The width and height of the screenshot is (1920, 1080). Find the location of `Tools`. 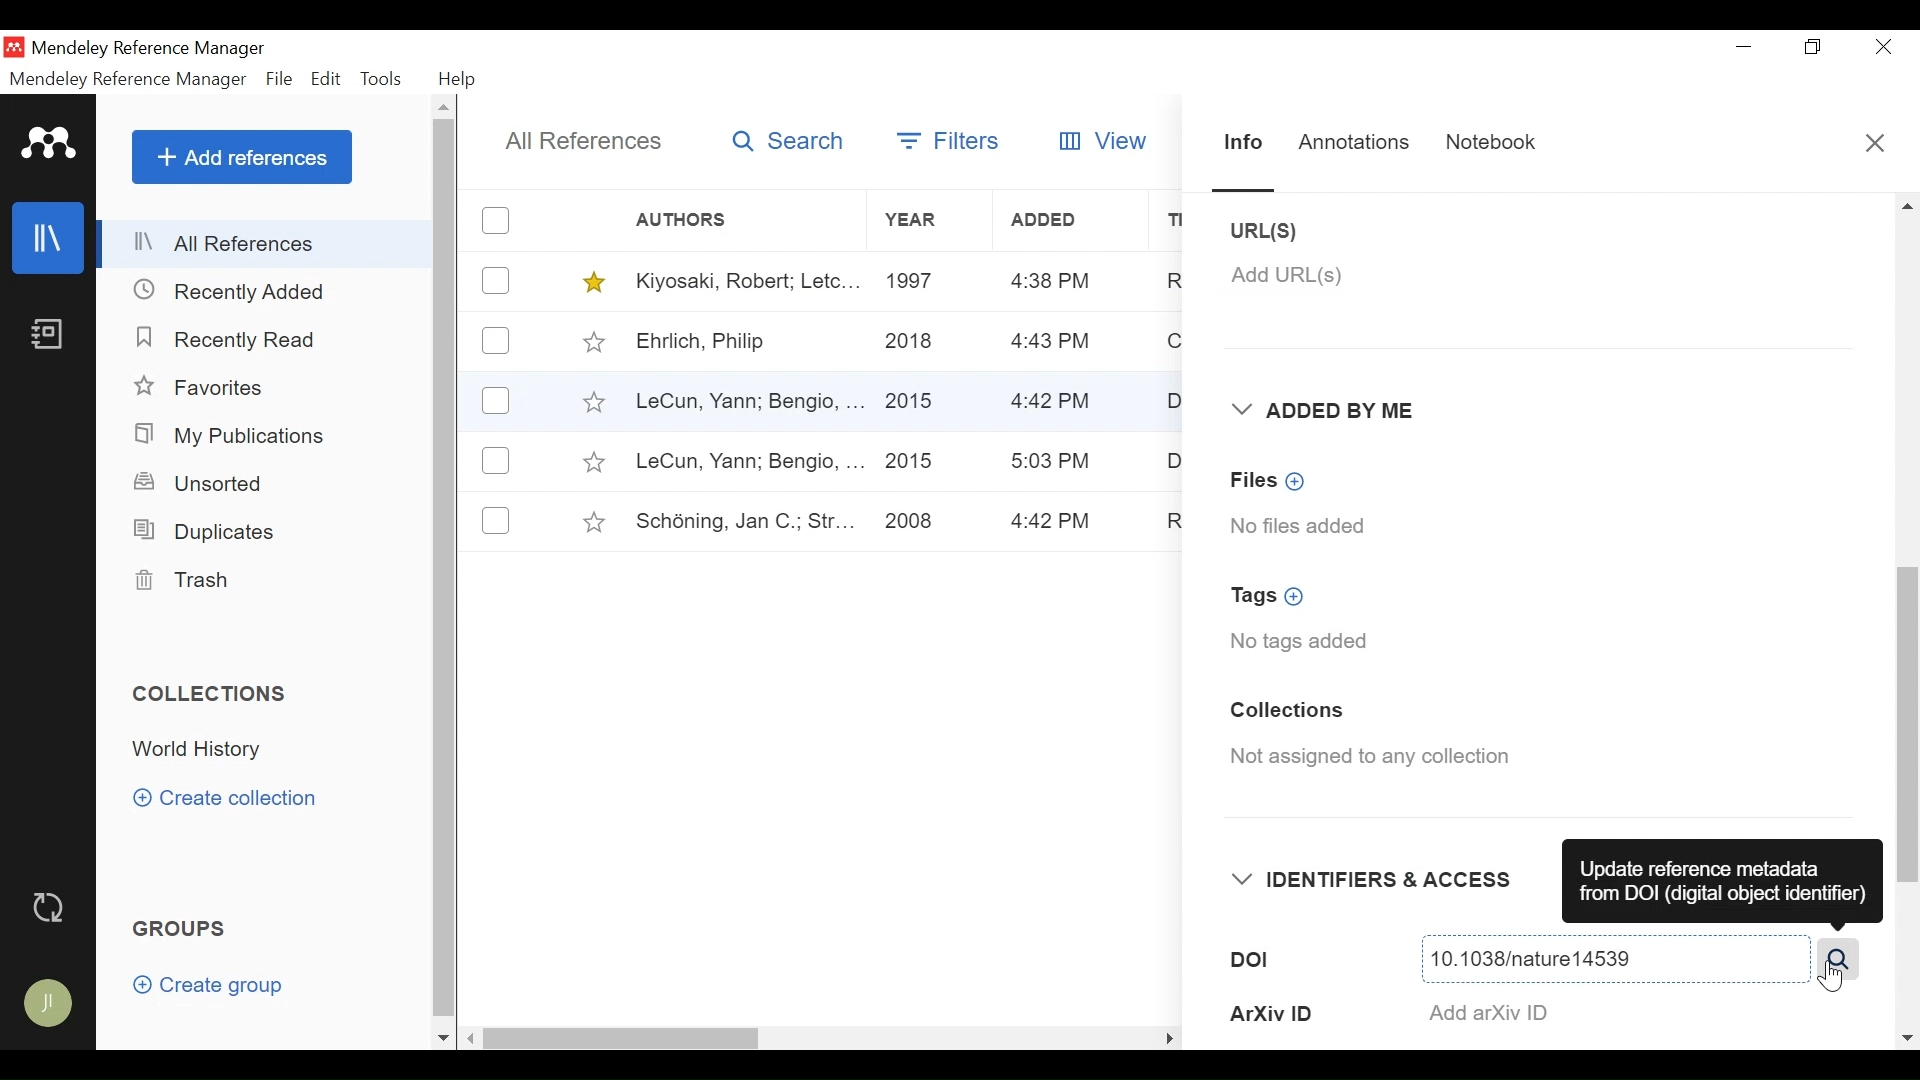

Tools is located at coordinates (386, 79).